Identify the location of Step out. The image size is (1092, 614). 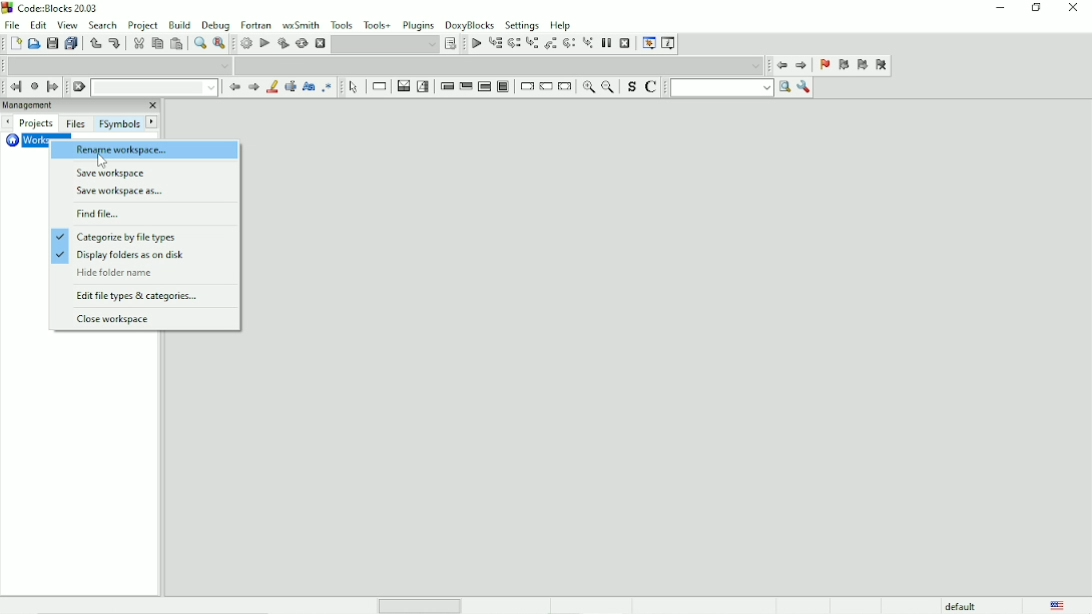
(550, 45).